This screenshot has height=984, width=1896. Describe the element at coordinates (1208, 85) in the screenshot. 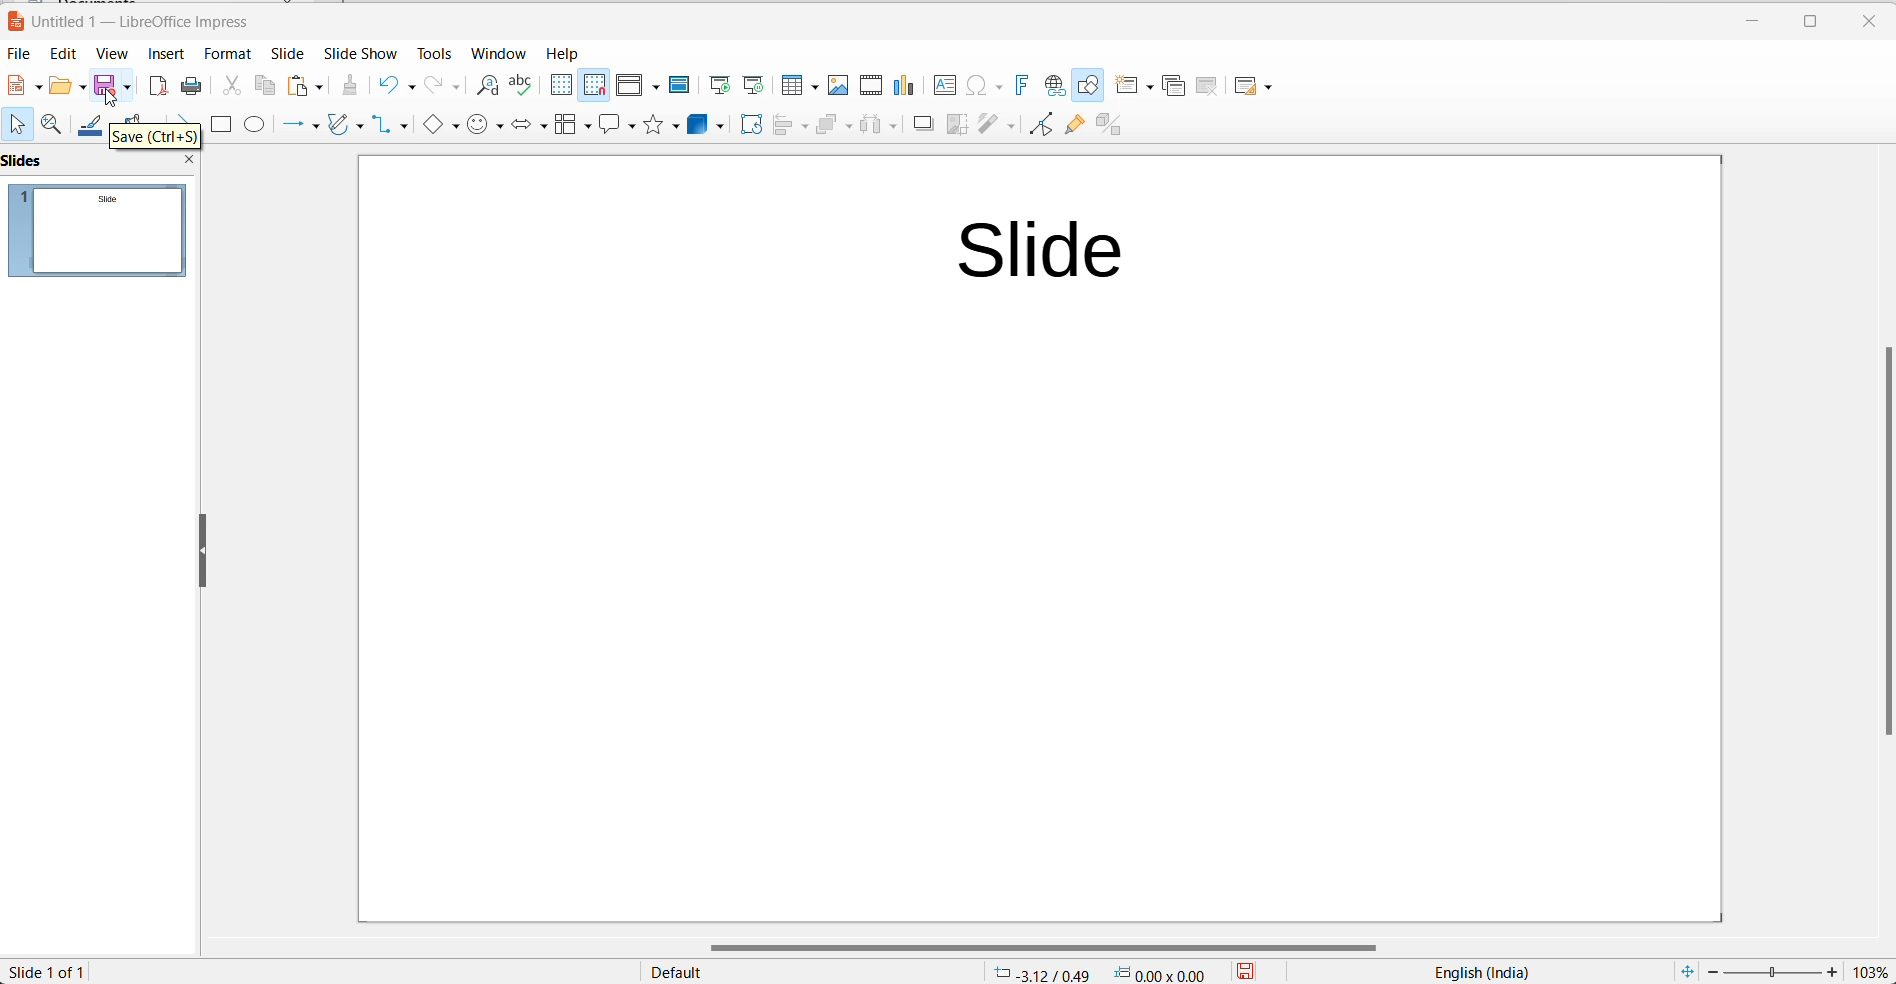

I see `delete slide` at that location.